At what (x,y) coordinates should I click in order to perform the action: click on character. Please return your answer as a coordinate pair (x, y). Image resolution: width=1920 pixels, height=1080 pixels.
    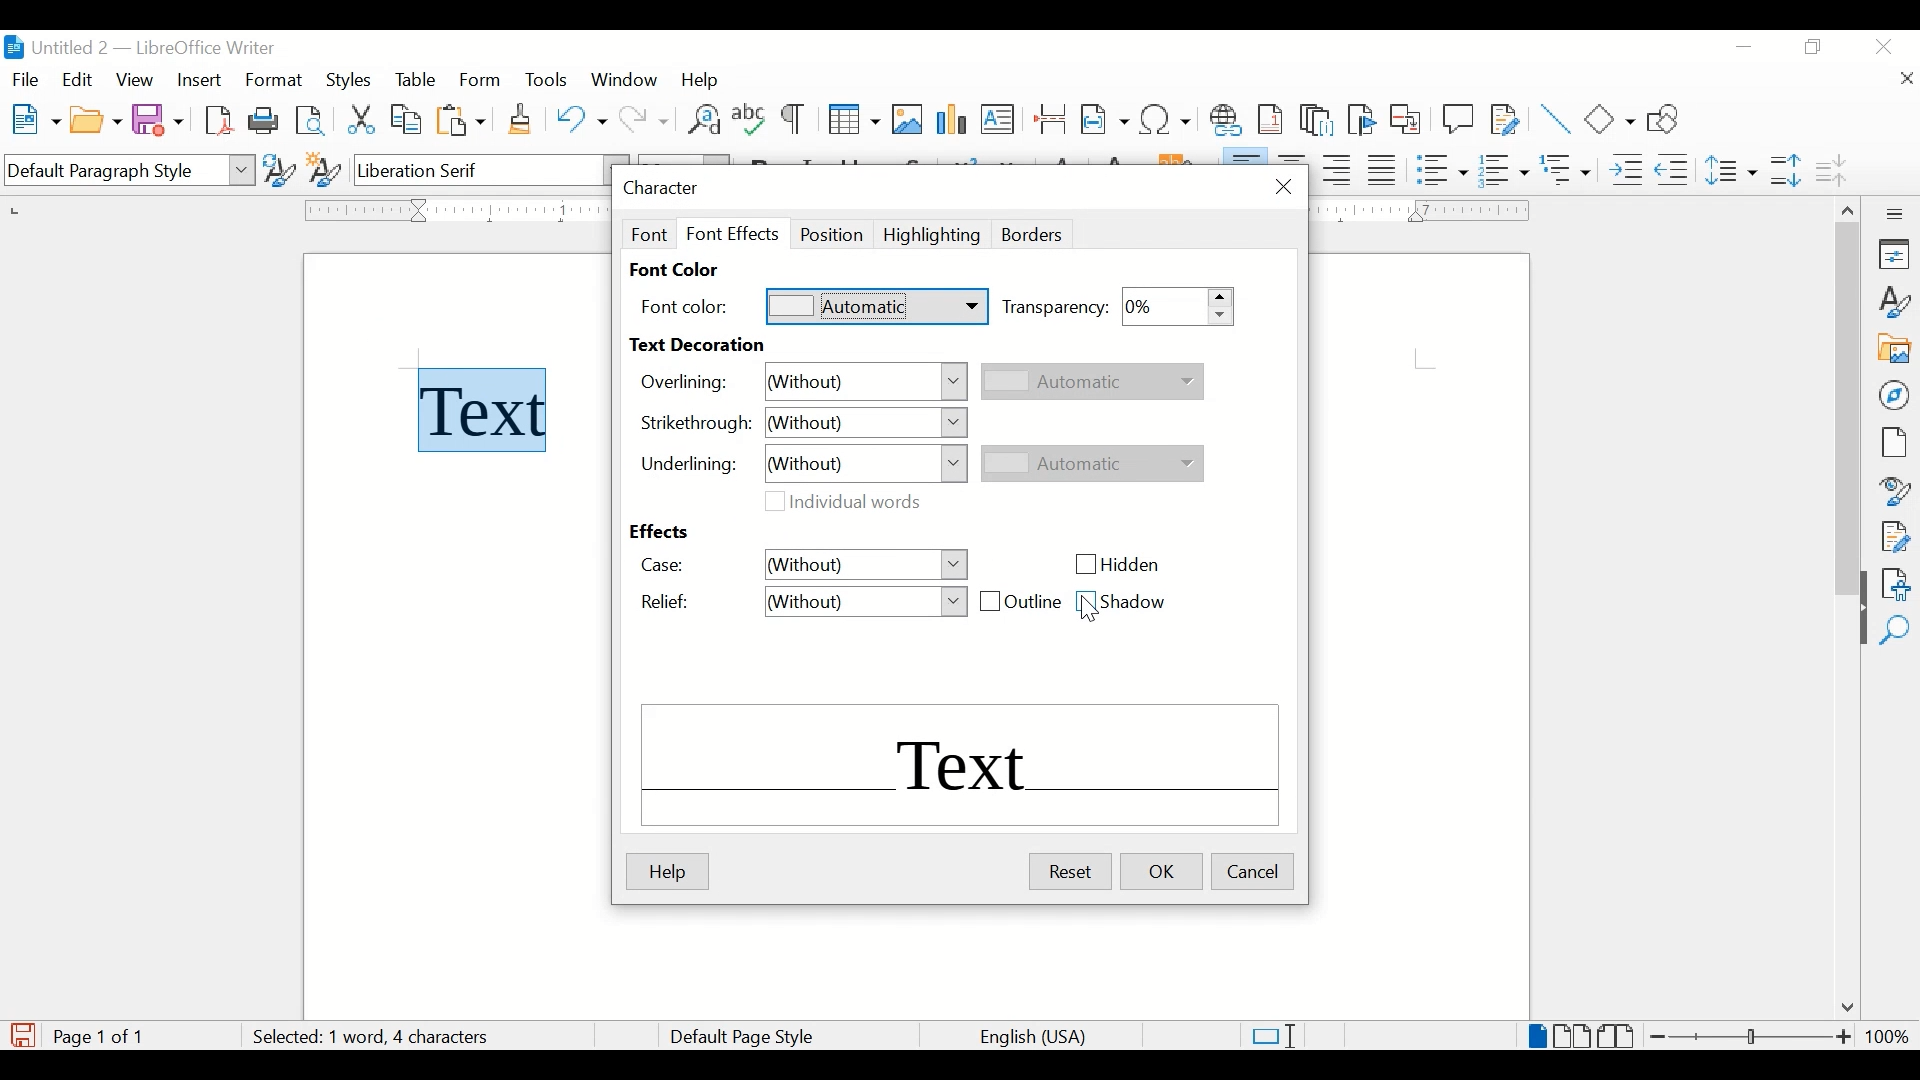
    Looking at the image, I should click on (668, 191).